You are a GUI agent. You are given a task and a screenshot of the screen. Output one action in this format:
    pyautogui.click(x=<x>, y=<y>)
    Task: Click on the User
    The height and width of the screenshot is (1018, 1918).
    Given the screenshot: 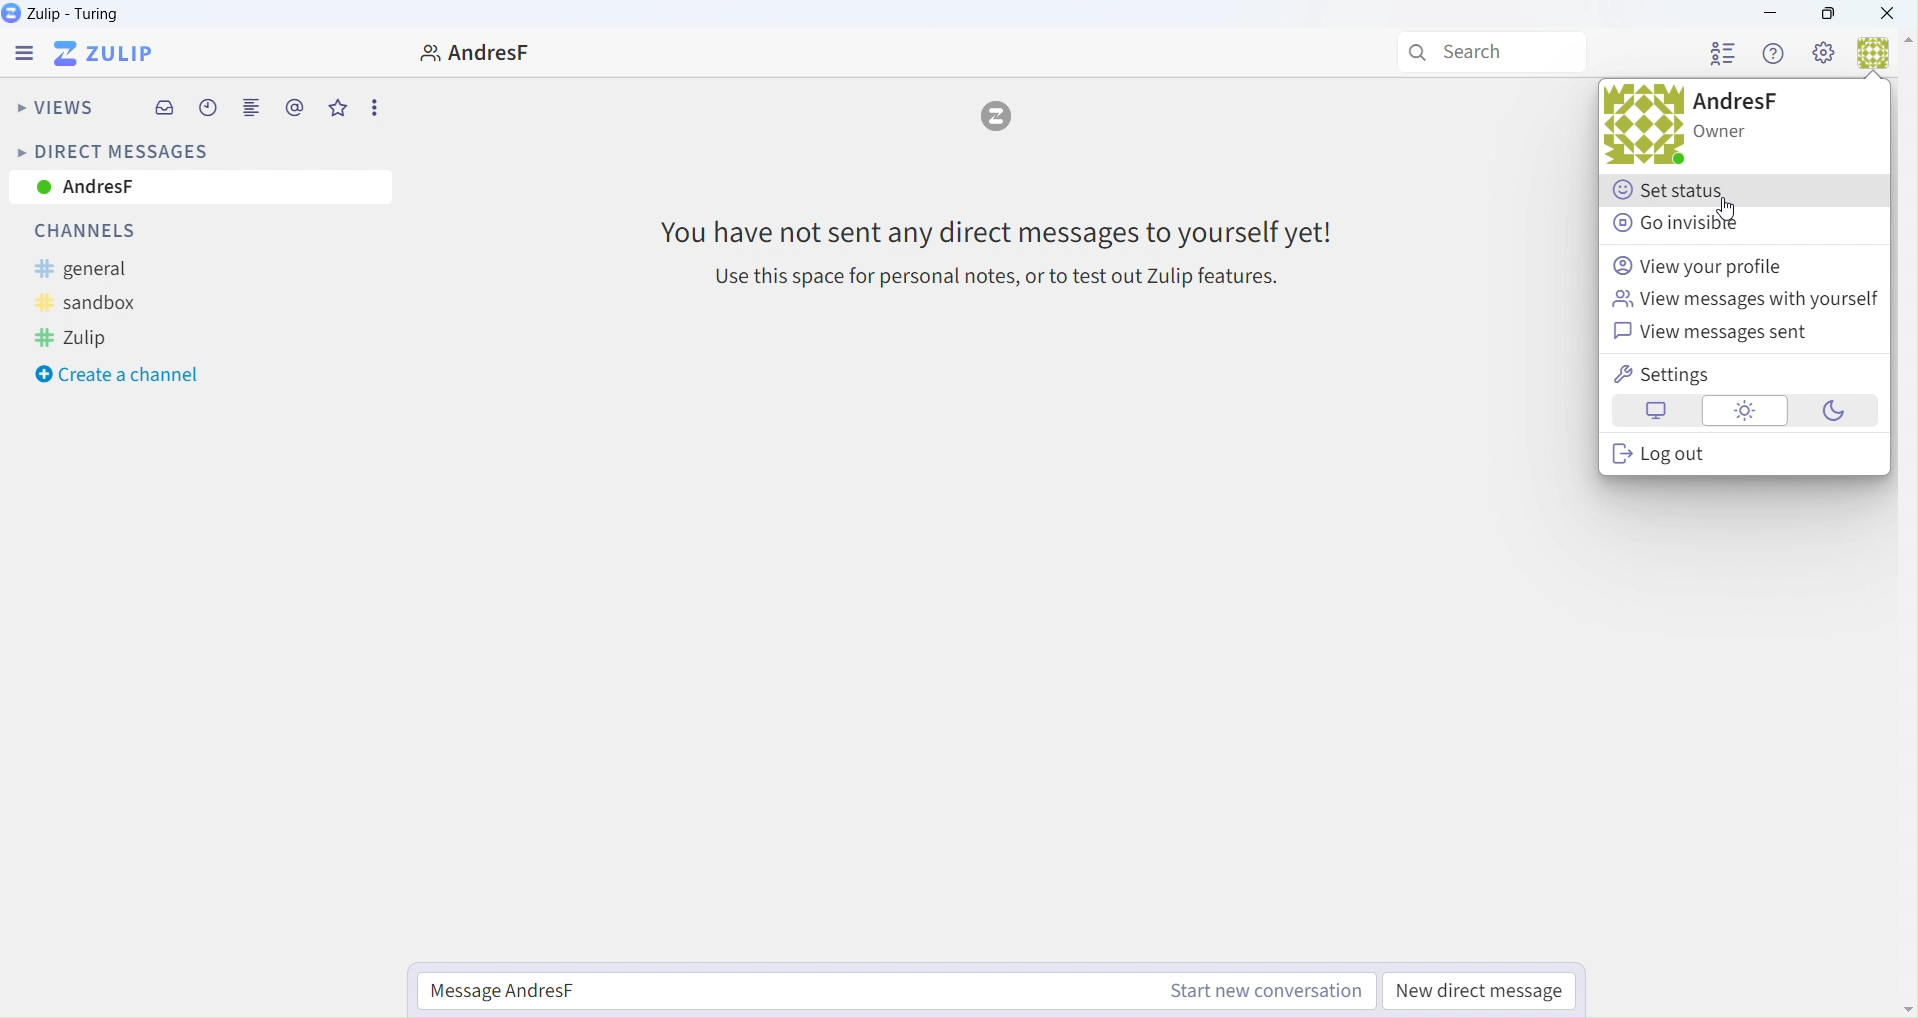 What is the action you would take?
    pyautogui.click(x=1622, y=127)
    